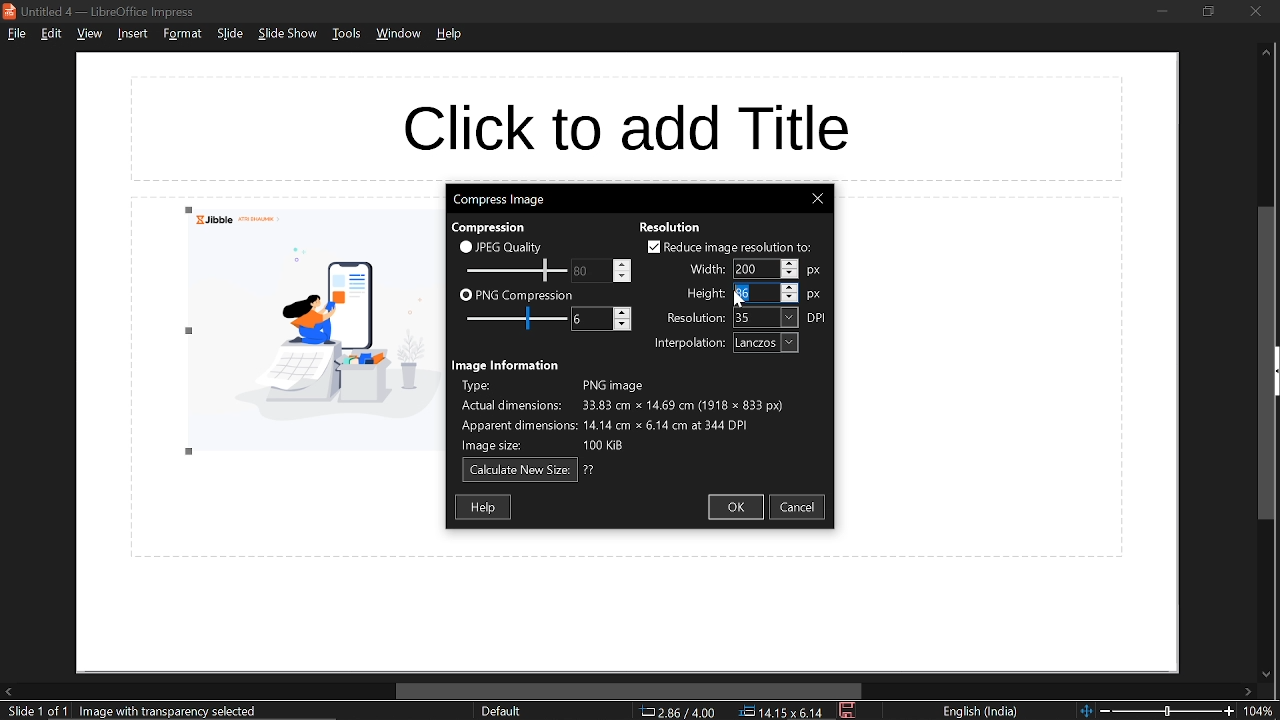 This screenshot has width=1280, height=720. Describe the element at coordinates (630, 691) in the screenshot. I see `horizontal scrollbar` at that location.